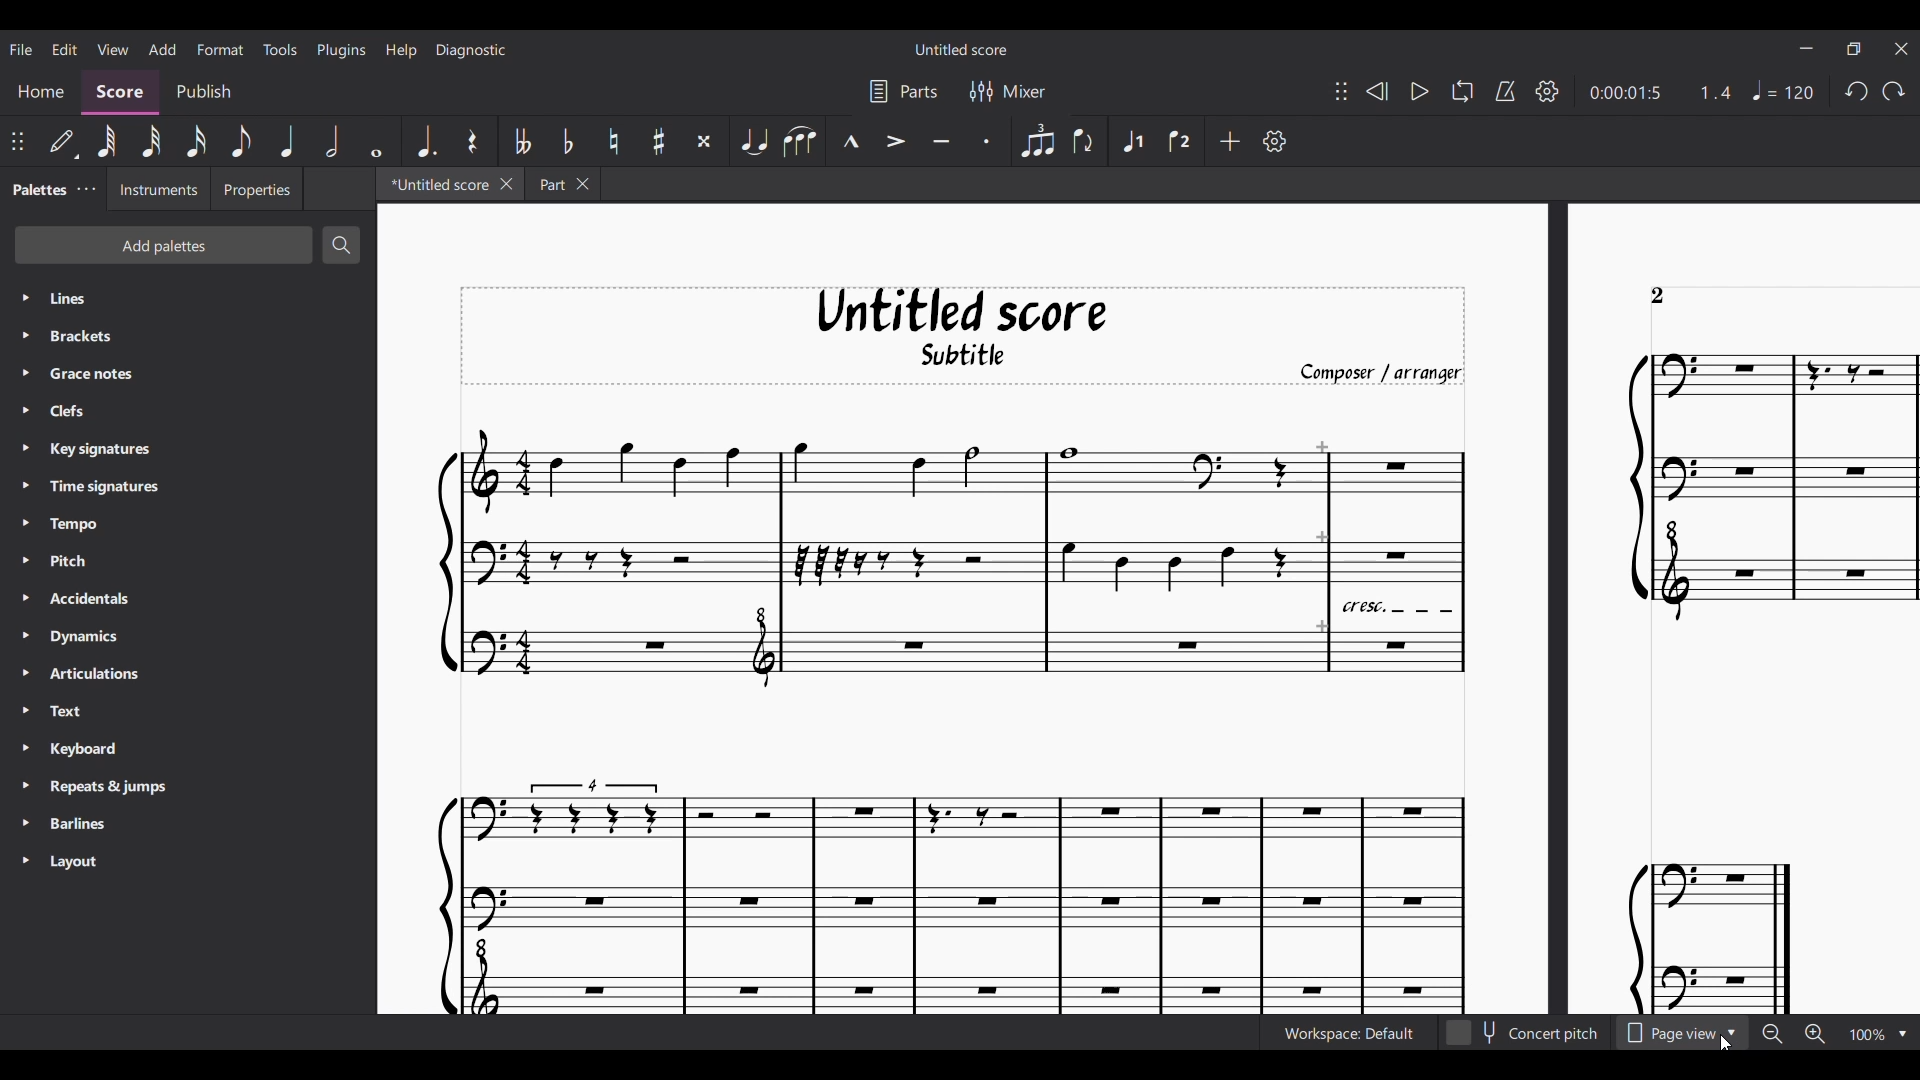  I want to click on Playback settings, so click(1547, 91).